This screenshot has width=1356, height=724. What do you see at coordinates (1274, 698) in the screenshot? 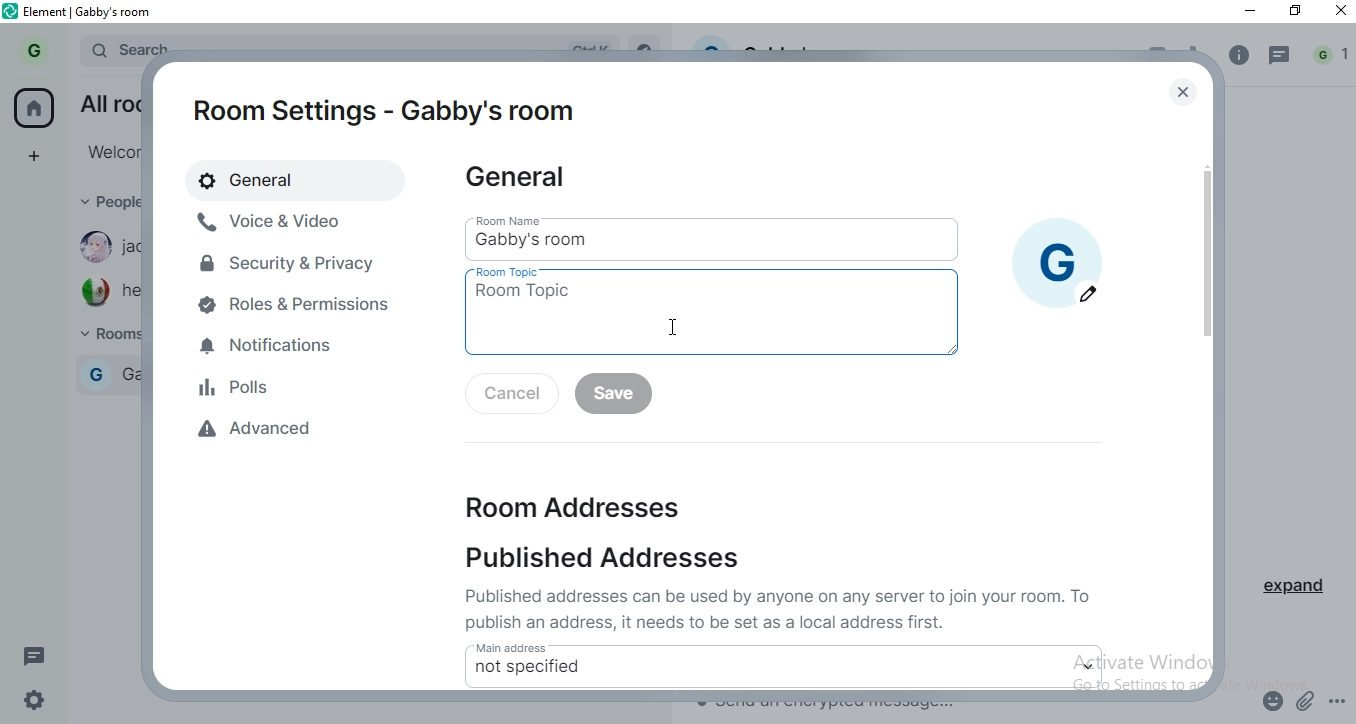
I see `emoji` at bounding box center [1274, 698].